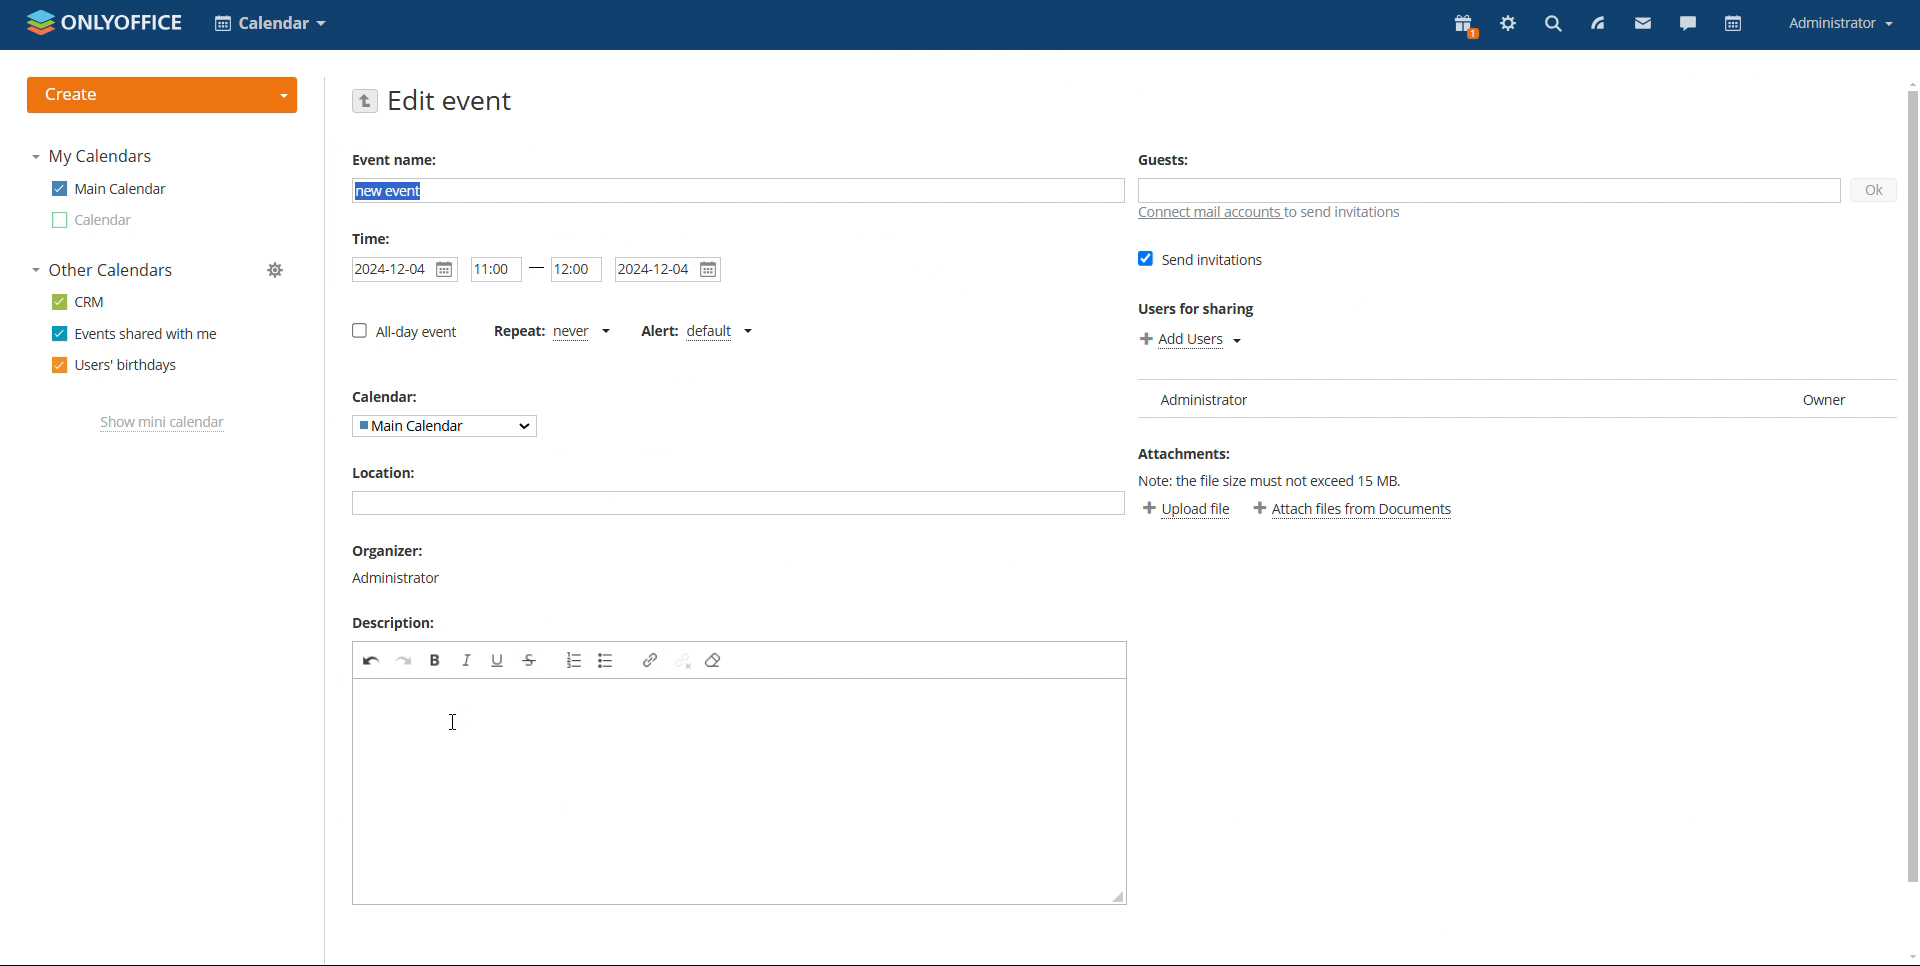 This screenshot has height=966, width=1920. I want to click on Users for sharing, so click(1197, 310).